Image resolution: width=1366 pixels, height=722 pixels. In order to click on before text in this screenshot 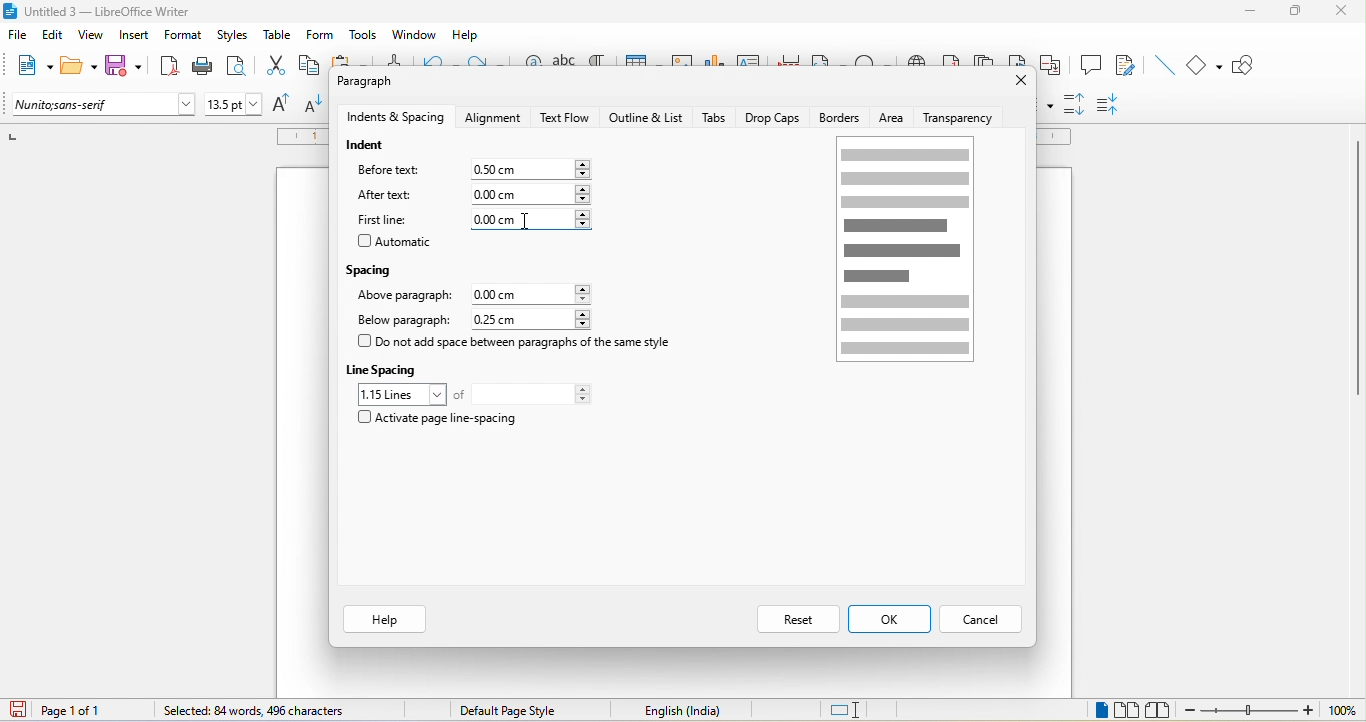, I will do `click(391, 170)`.